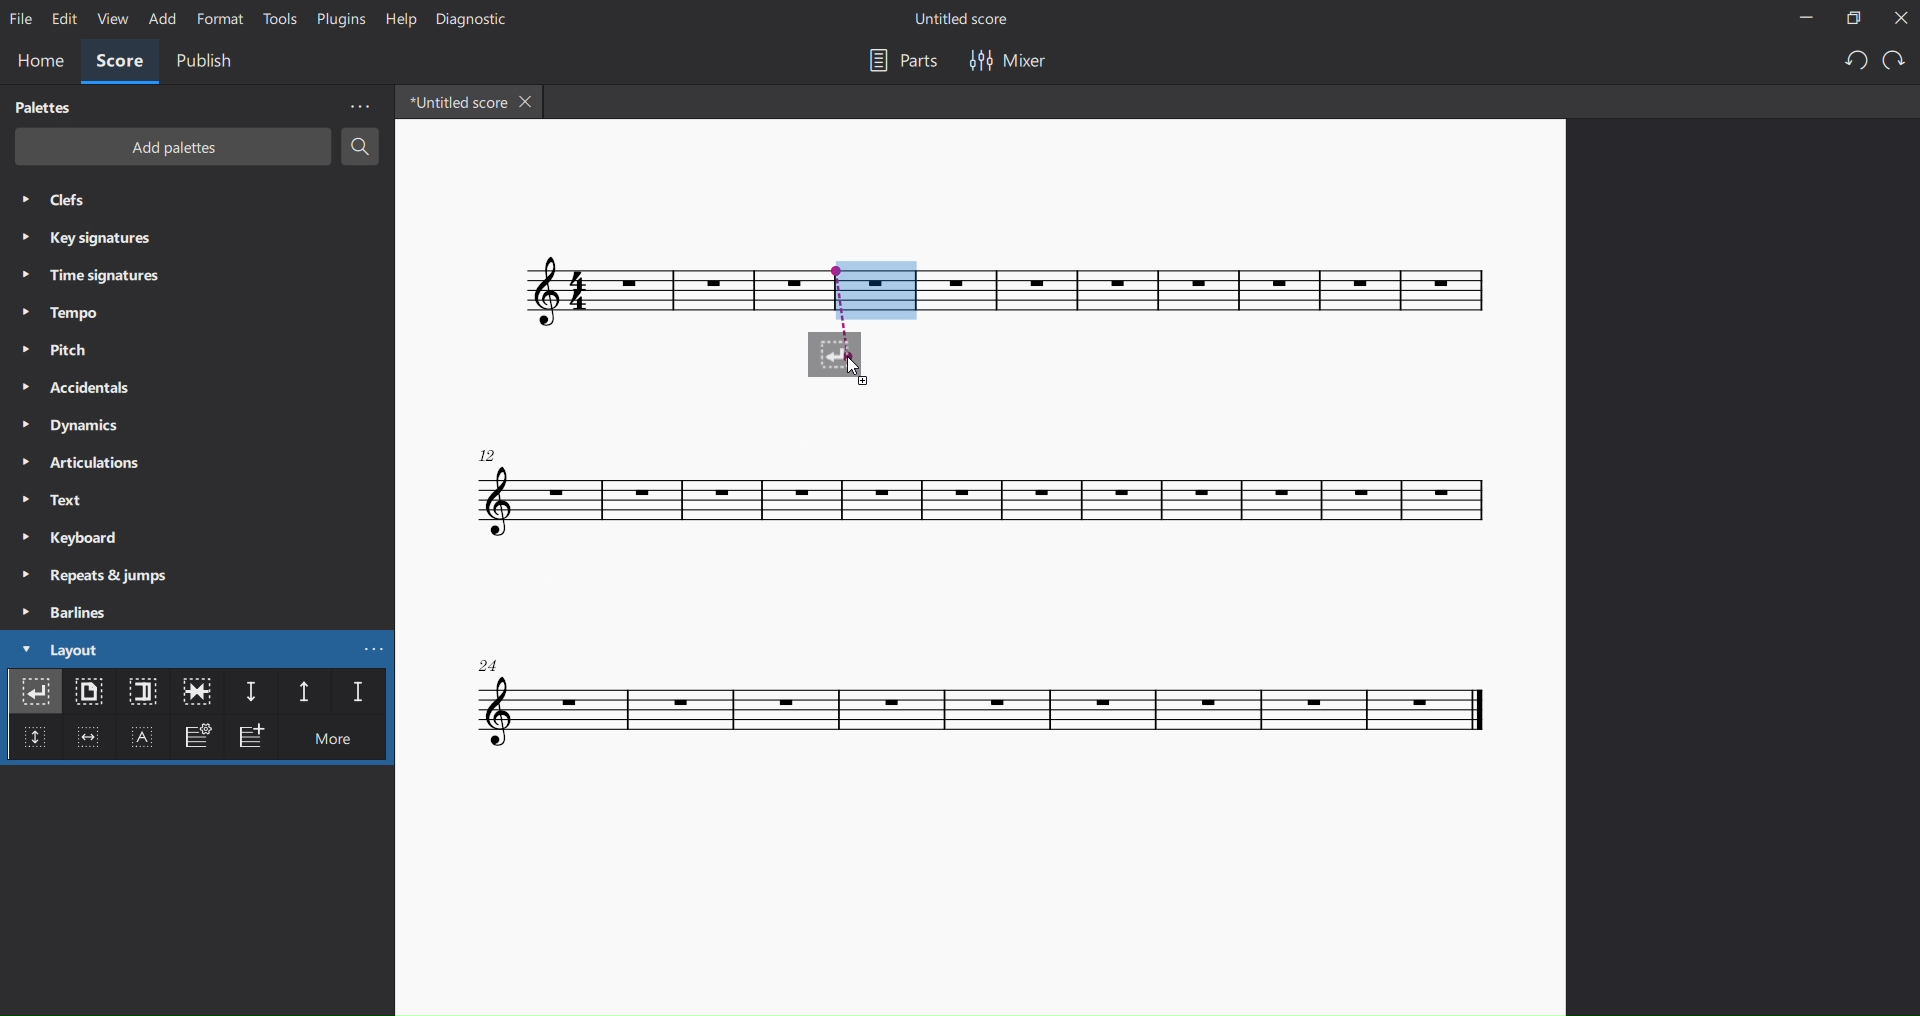 Image resolution: width=1920 pixels, height=1016 pixels. I want to click on score, so click(120, 63).